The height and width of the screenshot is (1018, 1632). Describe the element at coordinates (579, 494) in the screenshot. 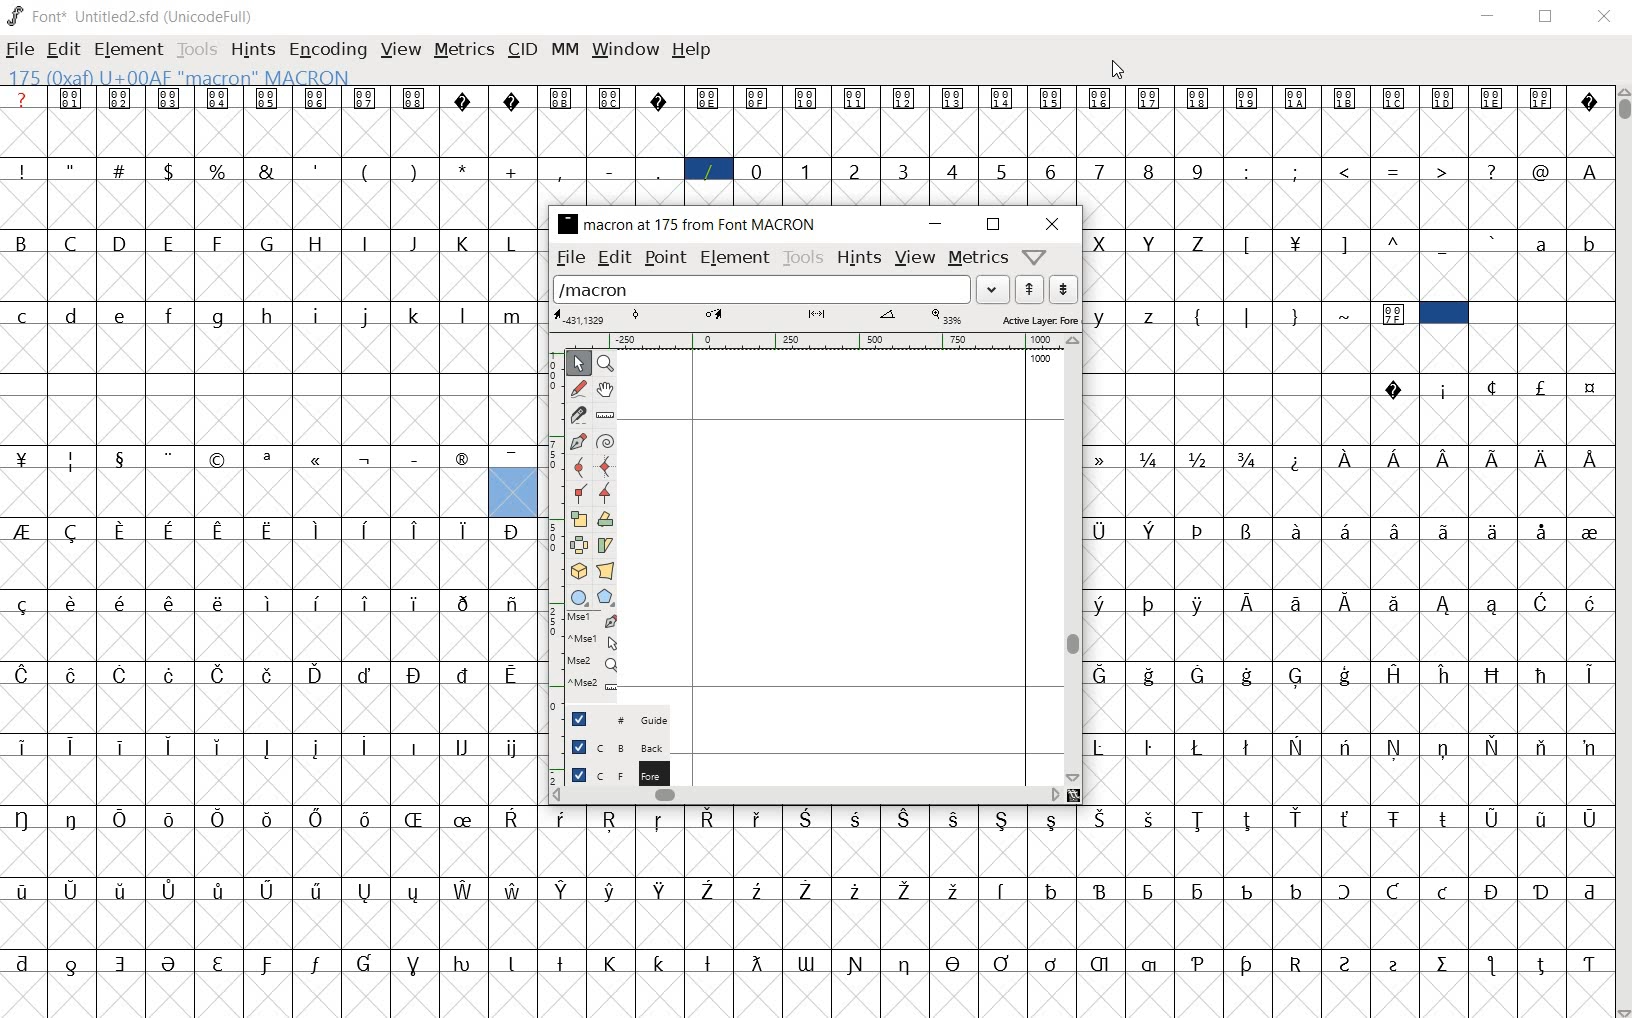

I see `corner` at that location.